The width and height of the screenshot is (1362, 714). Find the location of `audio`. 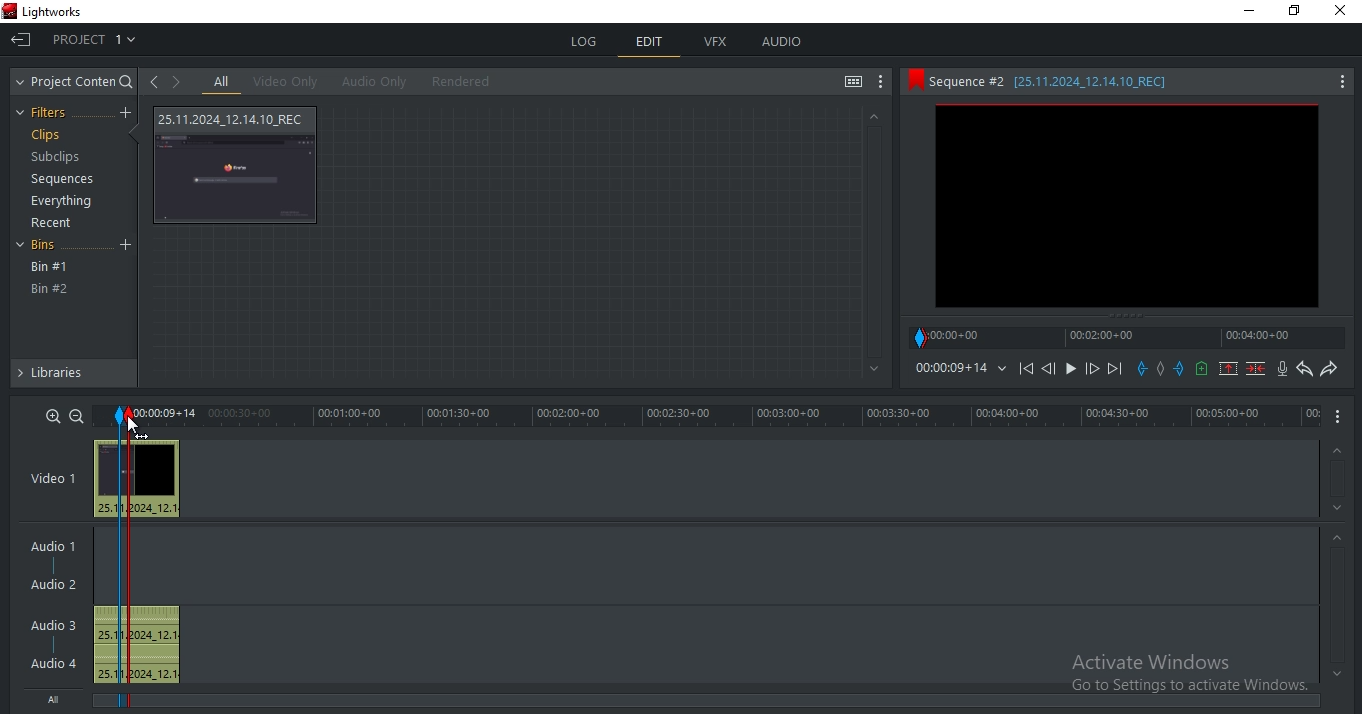

audio is located at coordinates (782, 43).